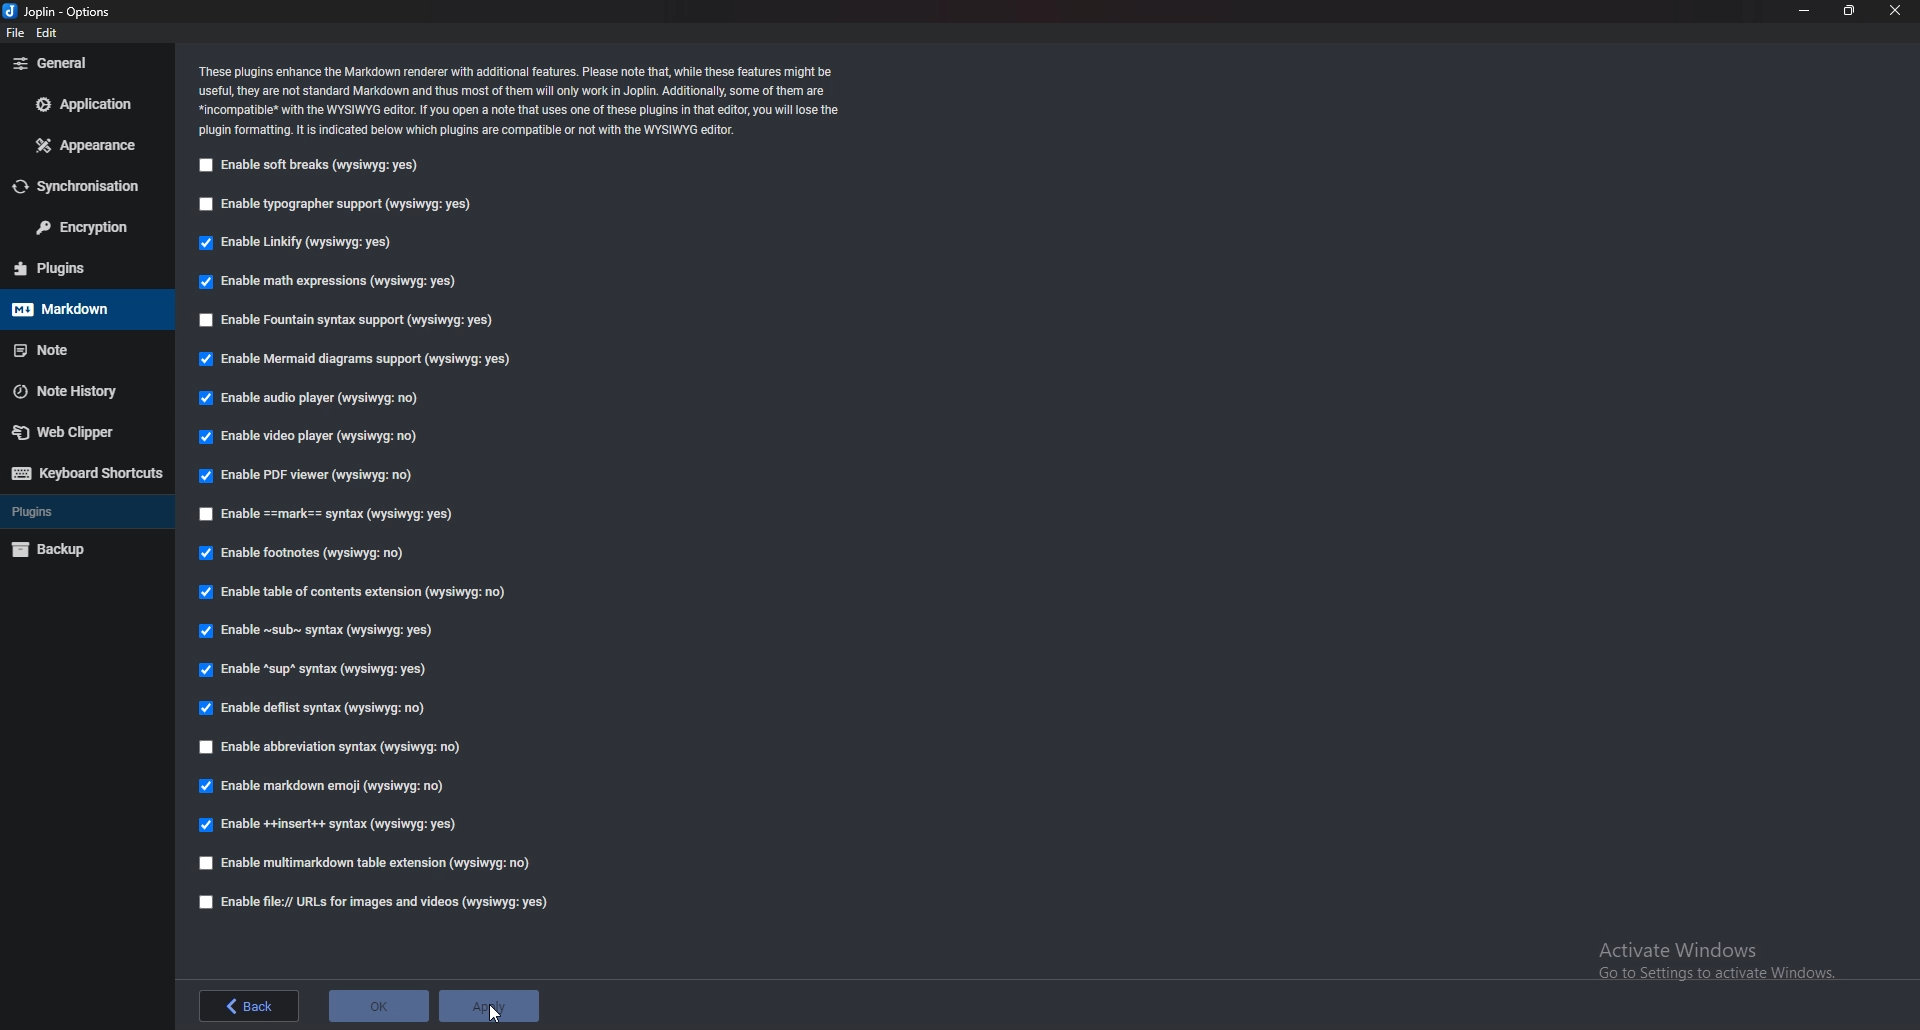 This screenshot has height=1030, width=1920. I want to click on Plugins, so click(75, 268).